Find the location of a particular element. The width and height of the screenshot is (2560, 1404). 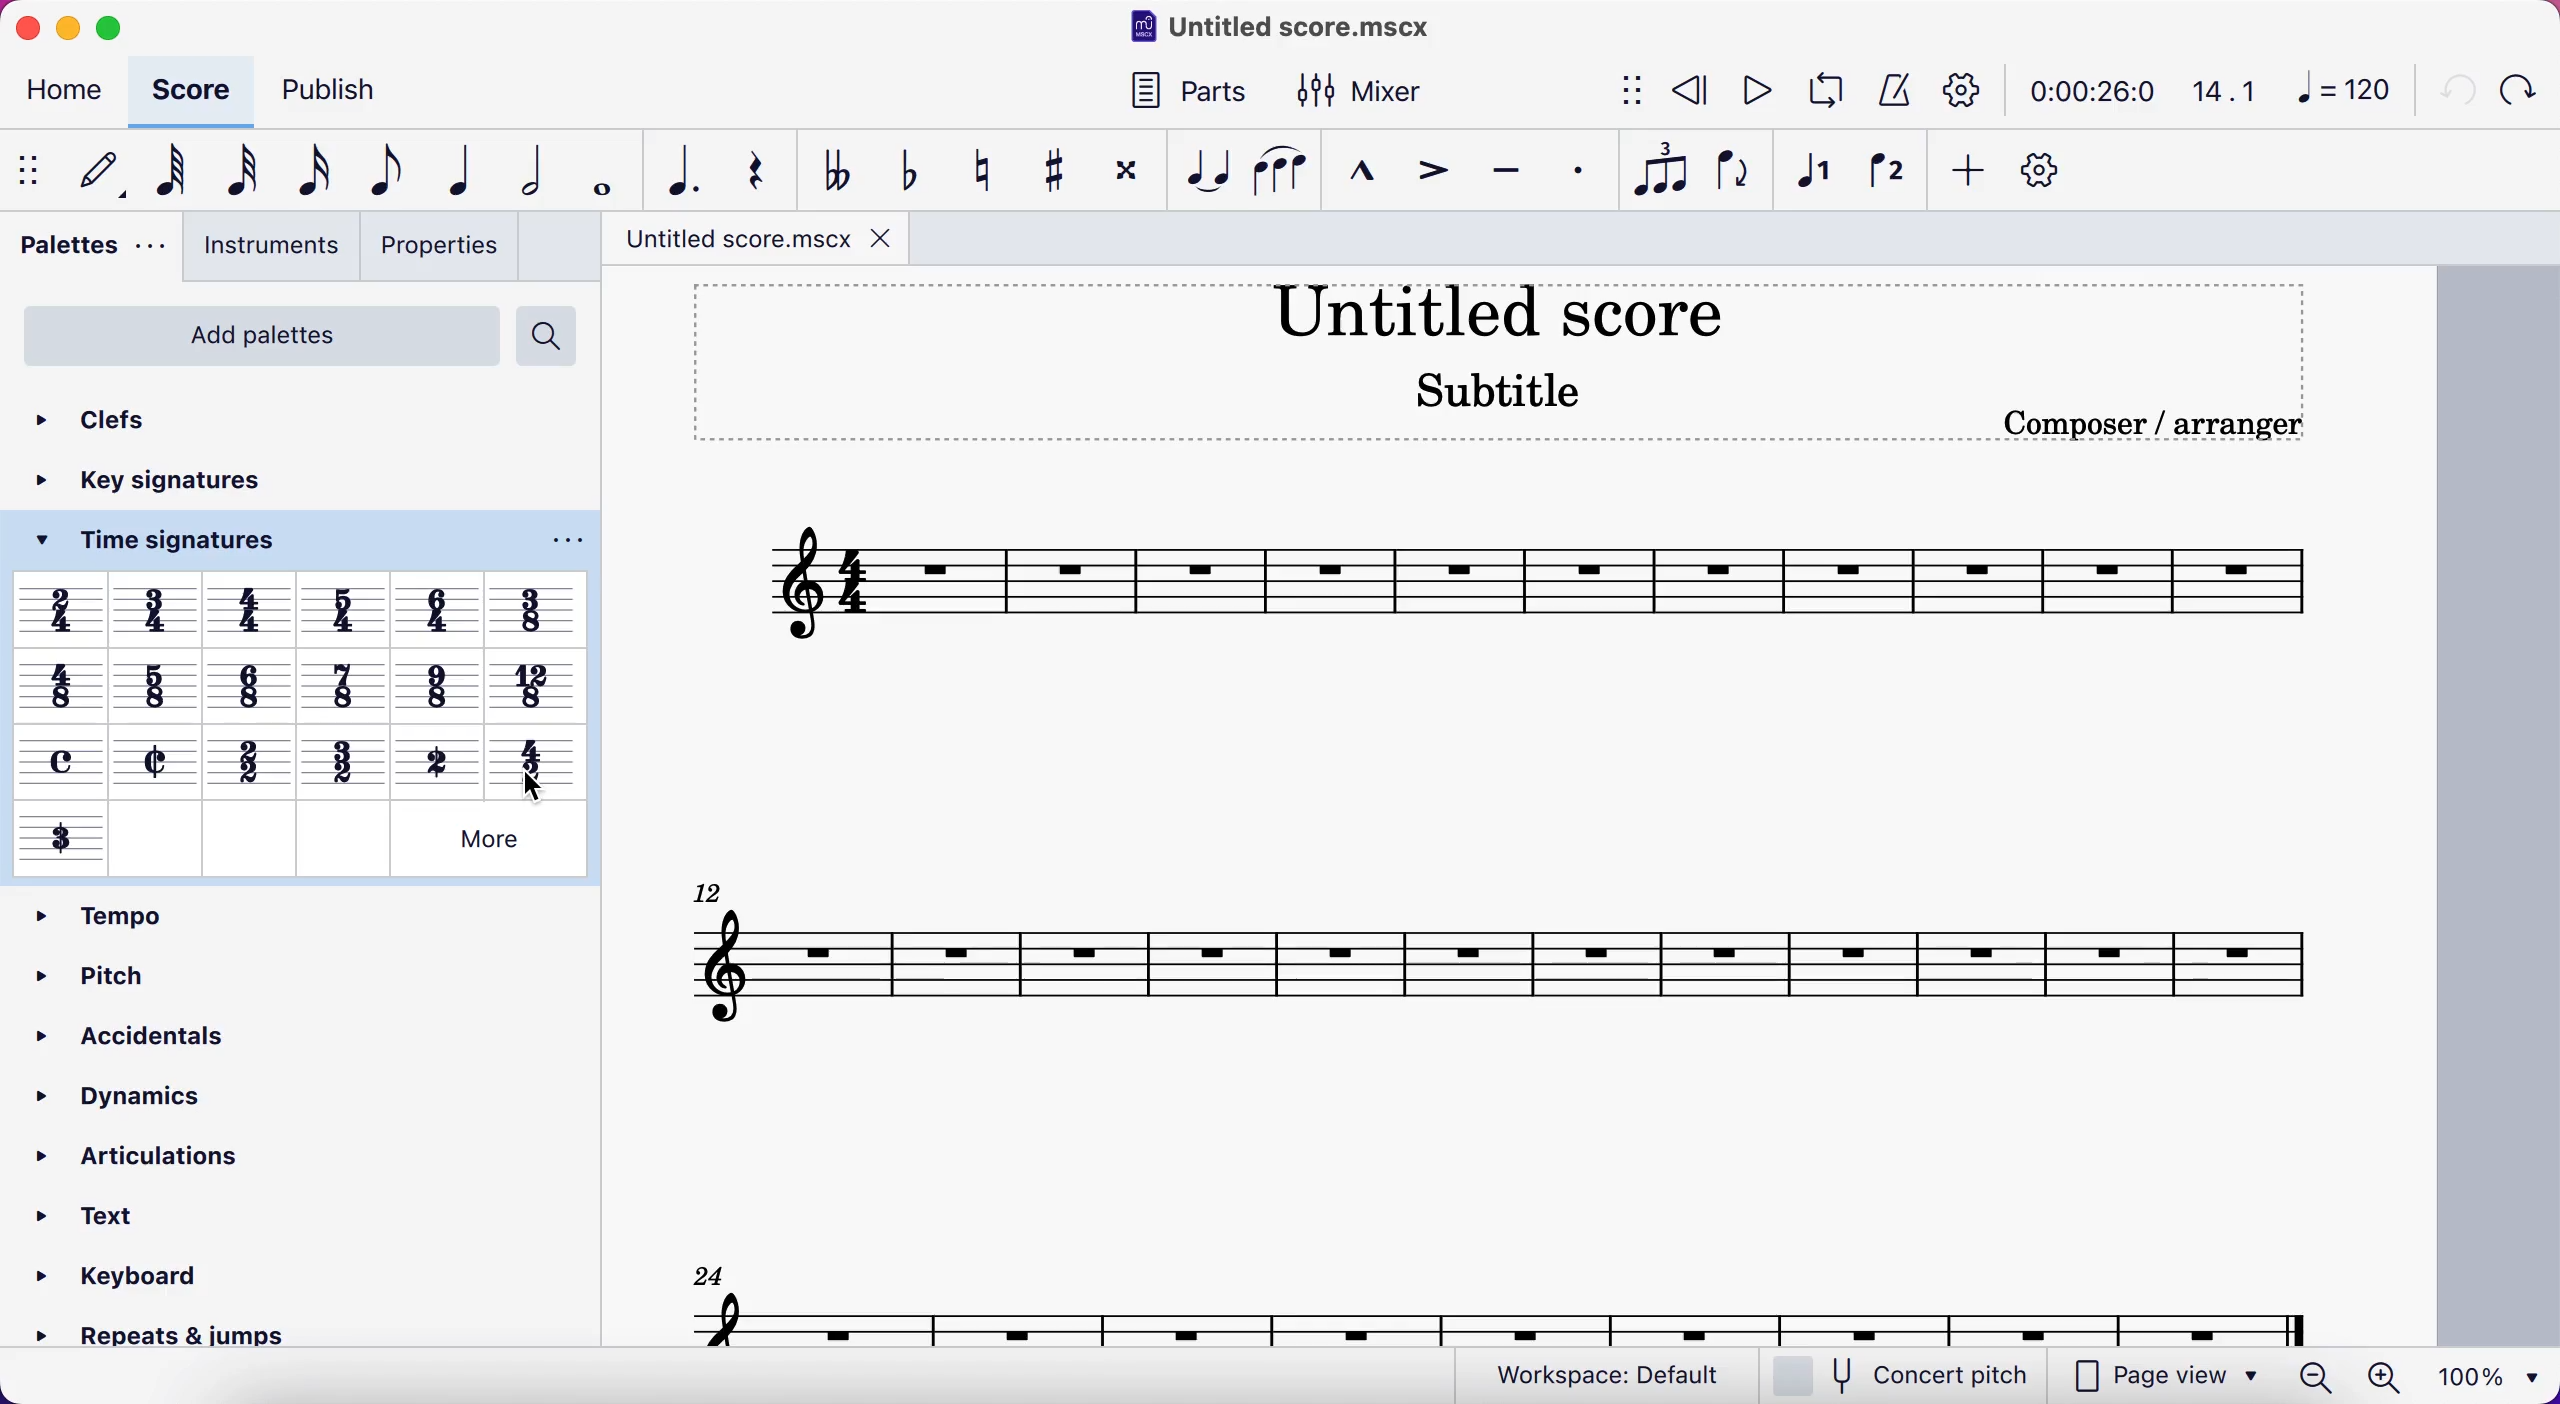

concert pitch is located at coordinates (1899, 1374).